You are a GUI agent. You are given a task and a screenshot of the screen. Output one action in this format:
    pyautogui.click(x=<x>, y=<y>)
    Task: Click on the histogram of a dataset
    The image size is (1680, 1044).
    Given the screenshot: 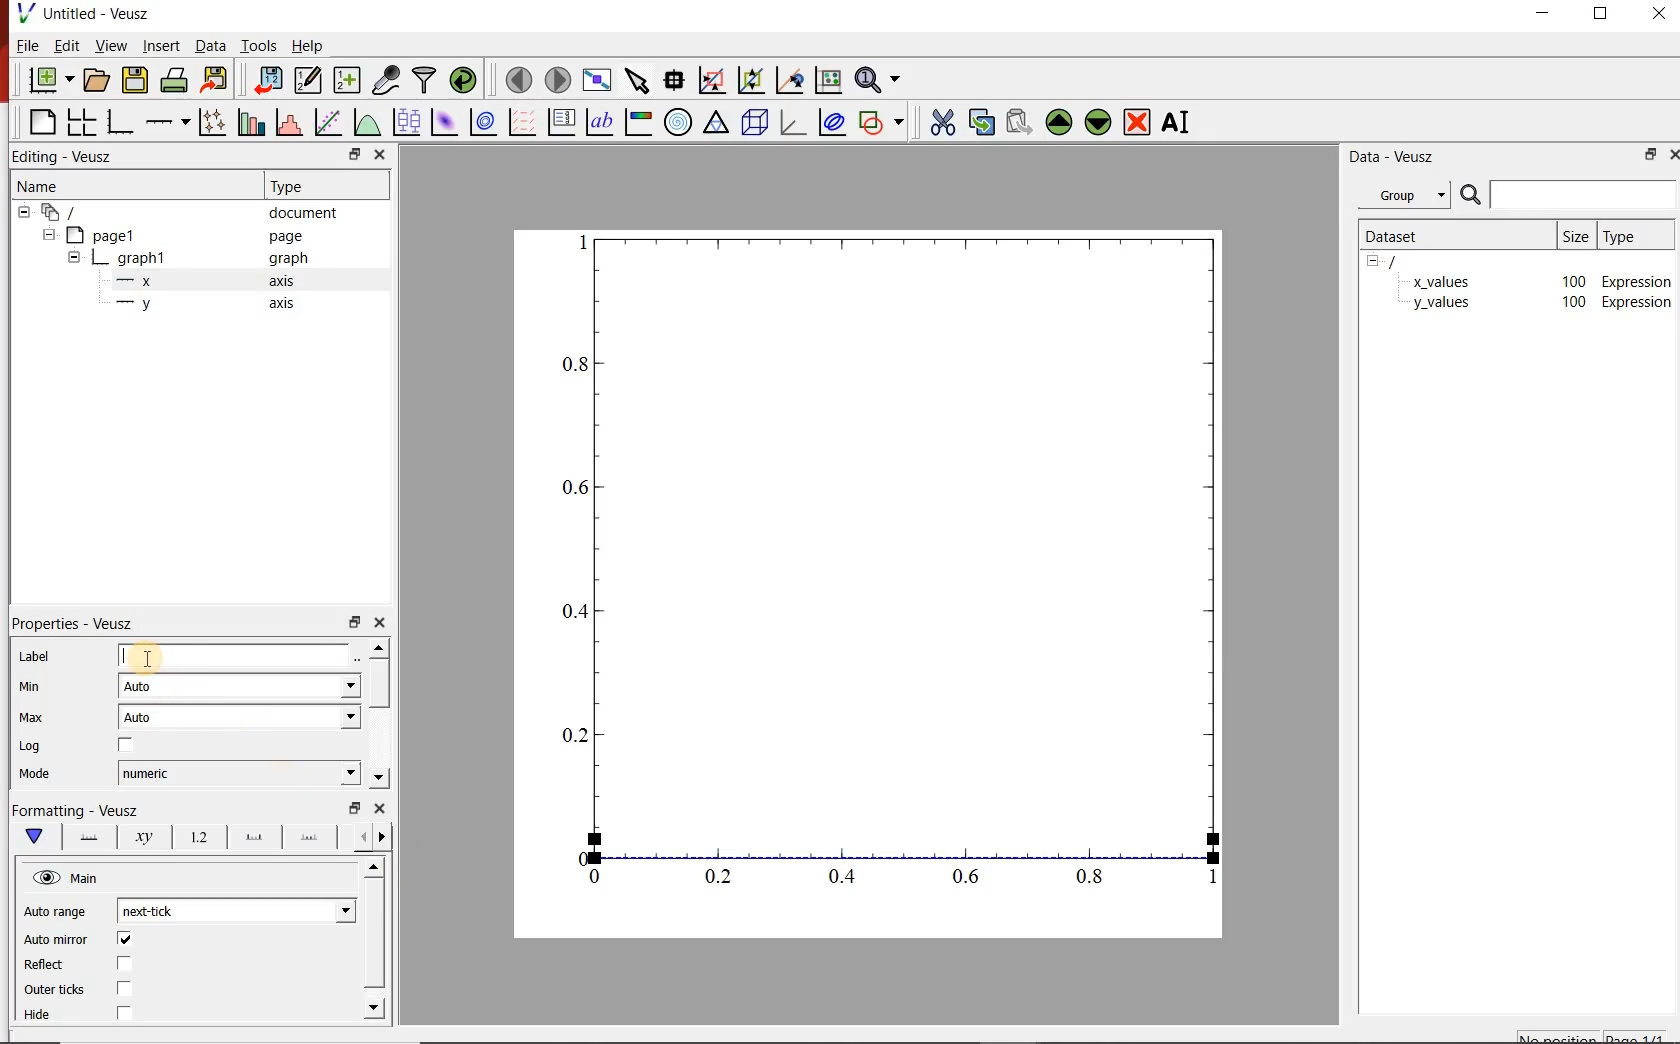 What is the action you would take?
    pyautogui.click(x=290, y=123)
    